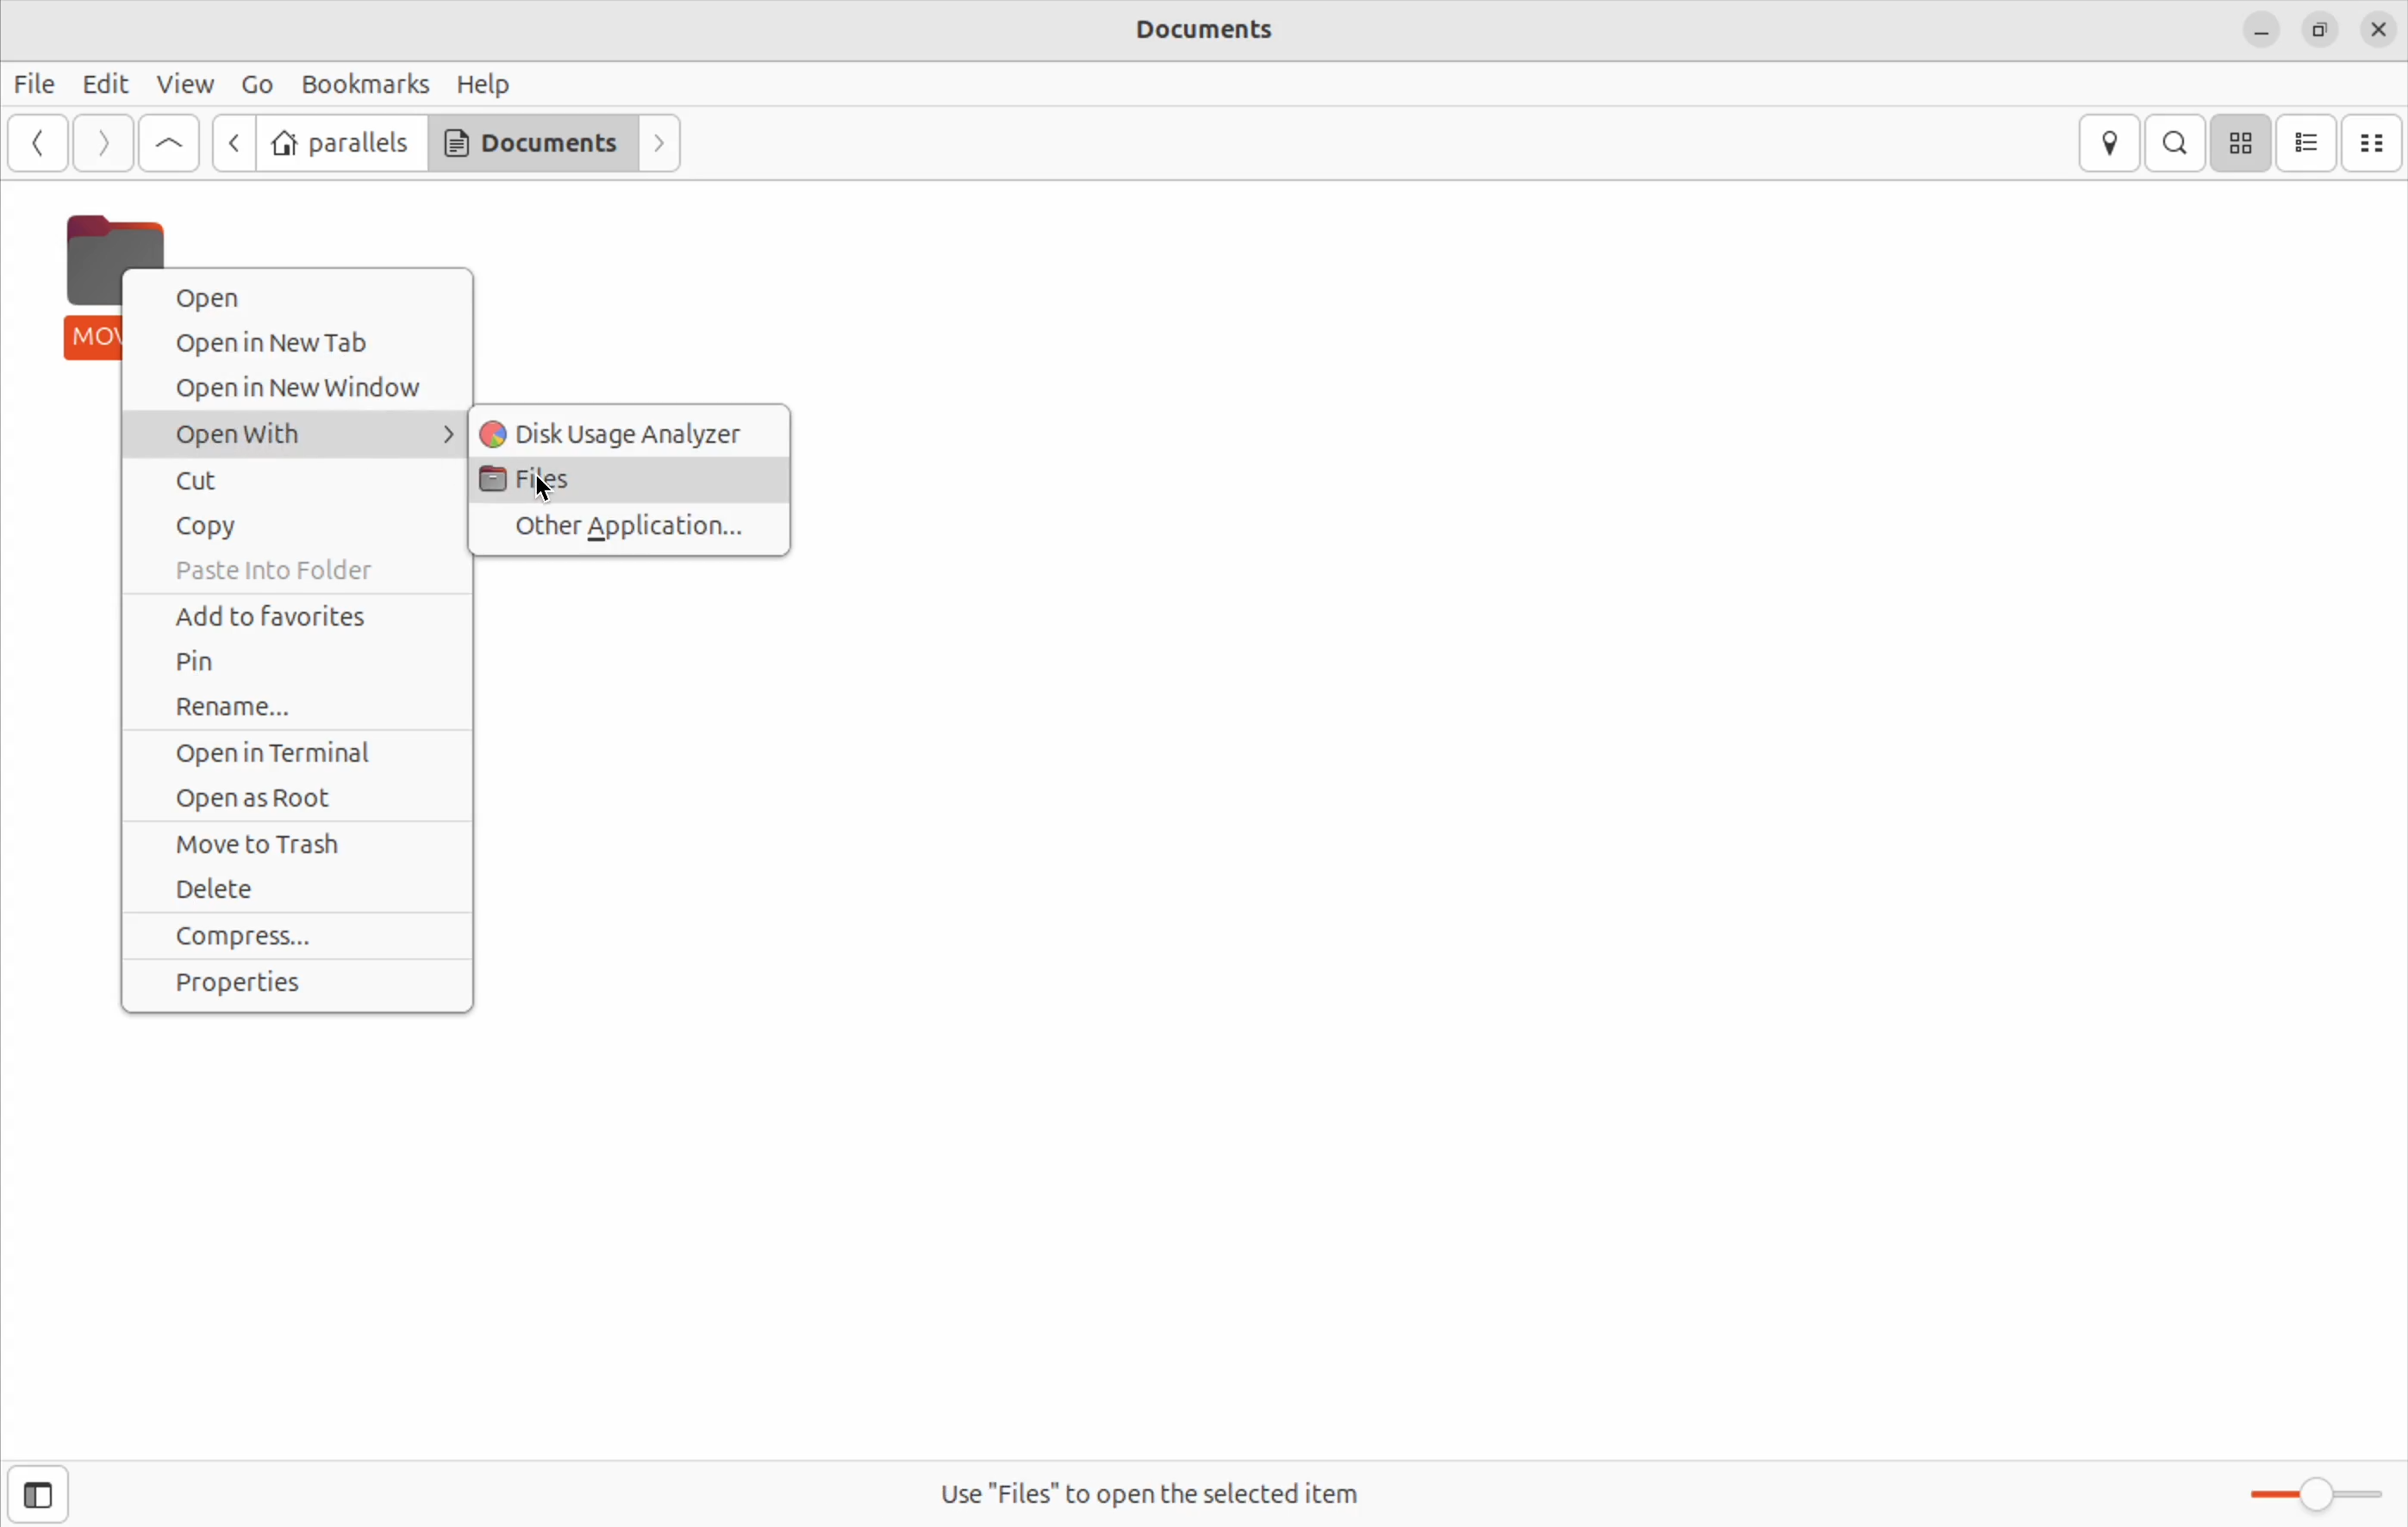  I want to click on Files, so click(628, 482).